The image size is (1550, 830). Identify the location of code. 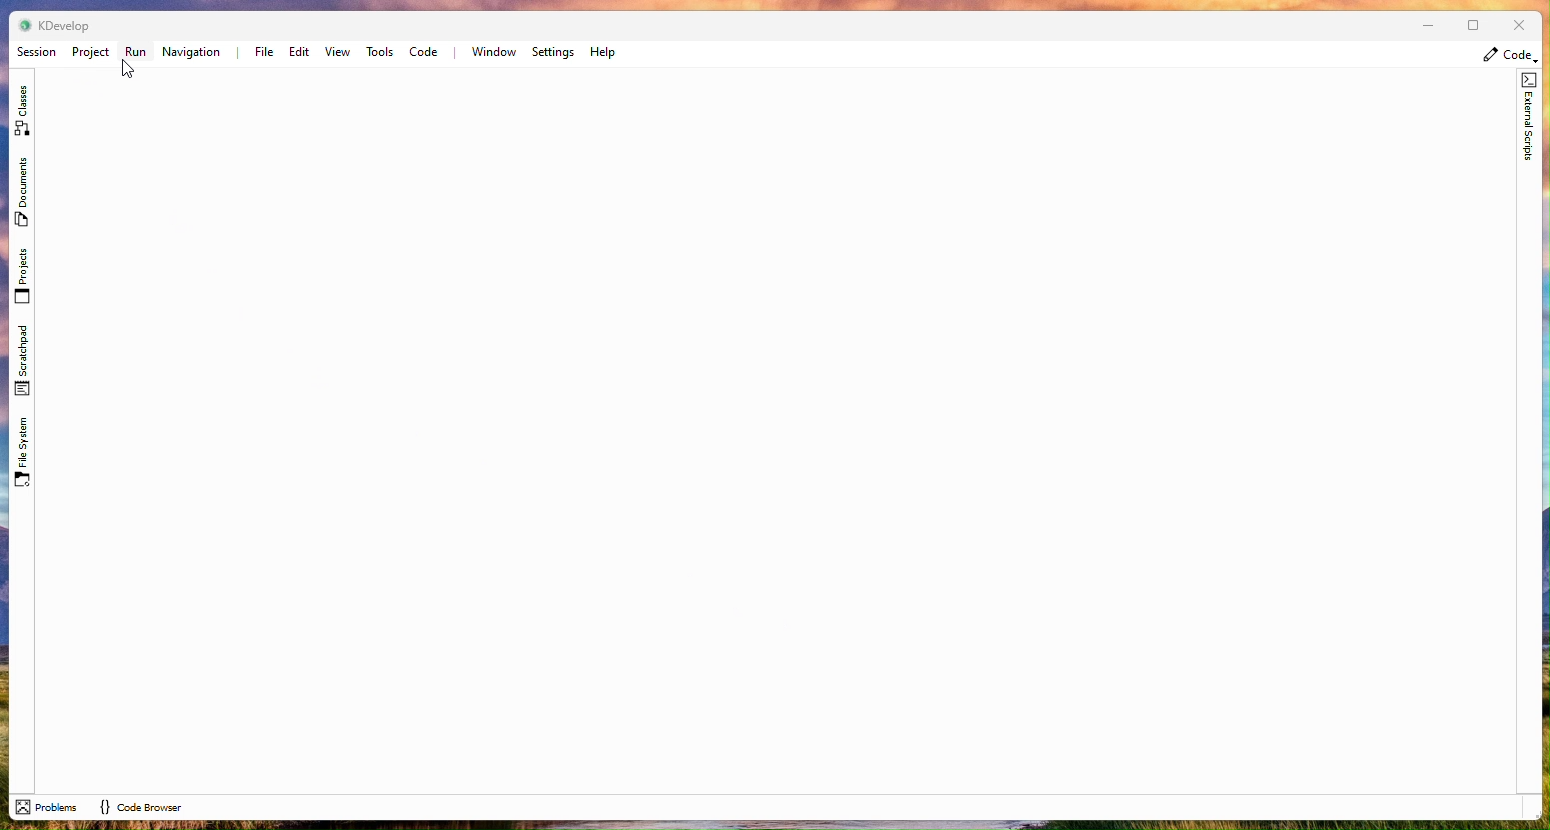
(1510, 55).